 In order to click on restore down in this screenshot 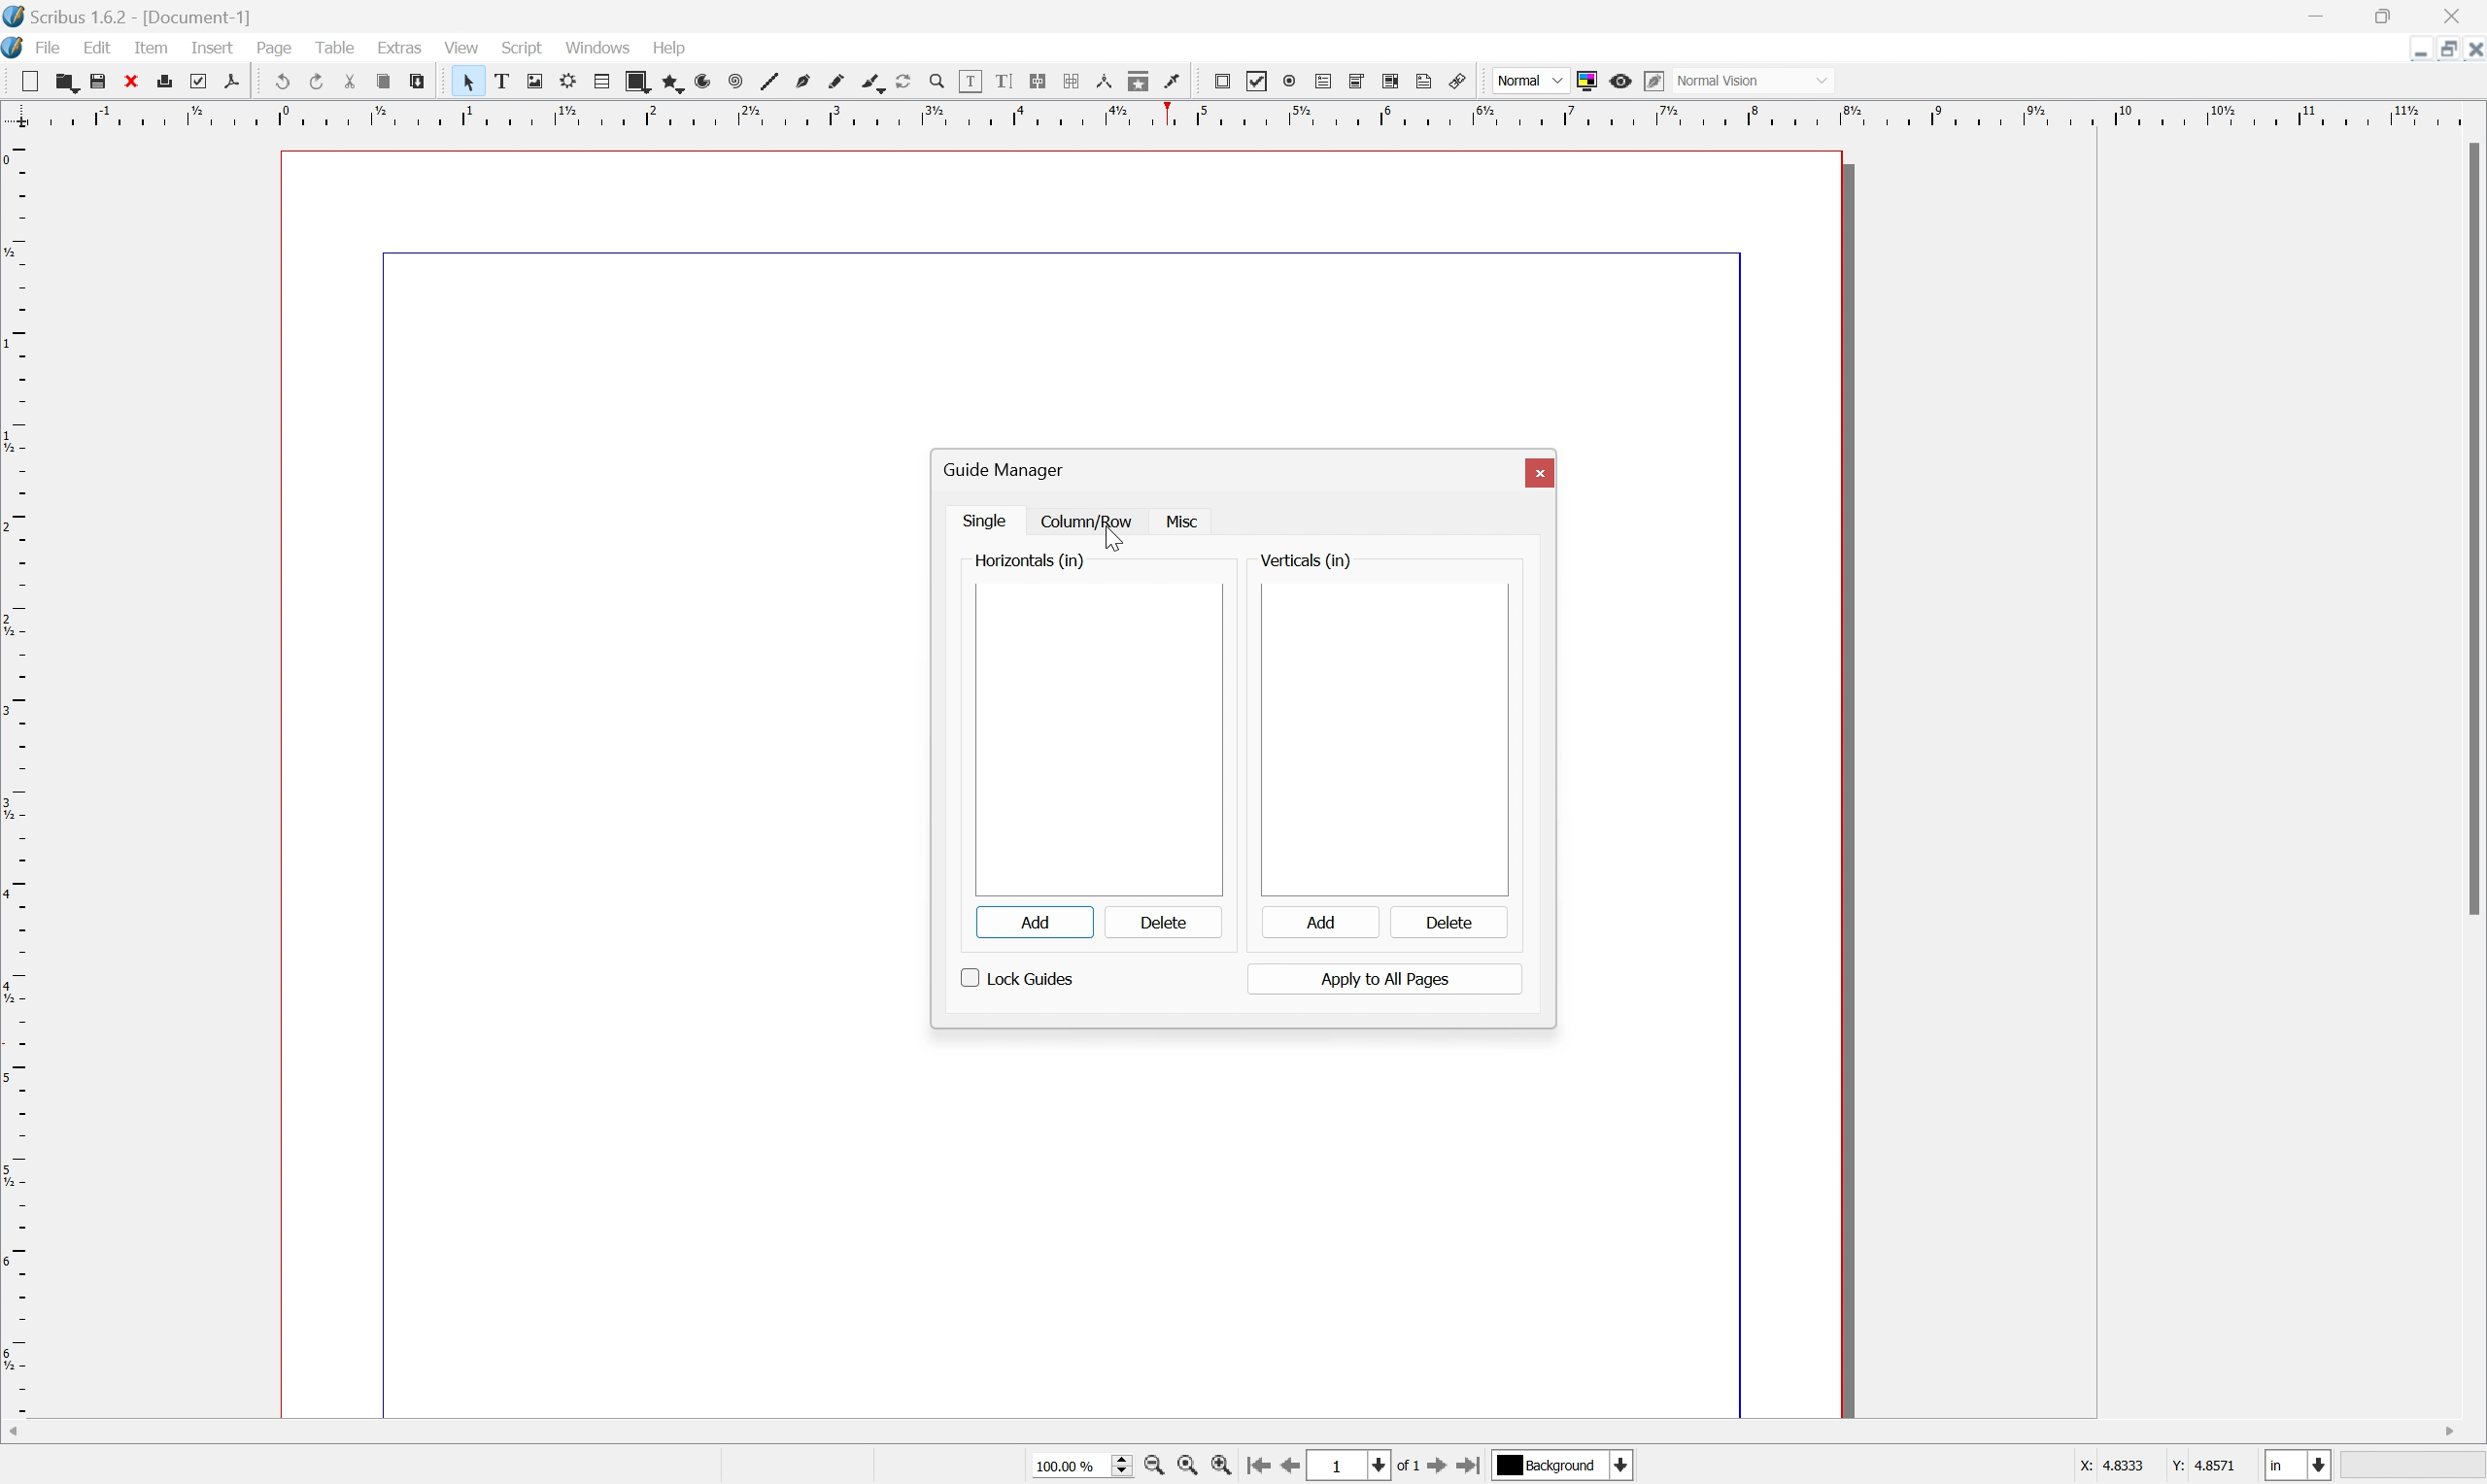, I will do `click(2385, 13)`.